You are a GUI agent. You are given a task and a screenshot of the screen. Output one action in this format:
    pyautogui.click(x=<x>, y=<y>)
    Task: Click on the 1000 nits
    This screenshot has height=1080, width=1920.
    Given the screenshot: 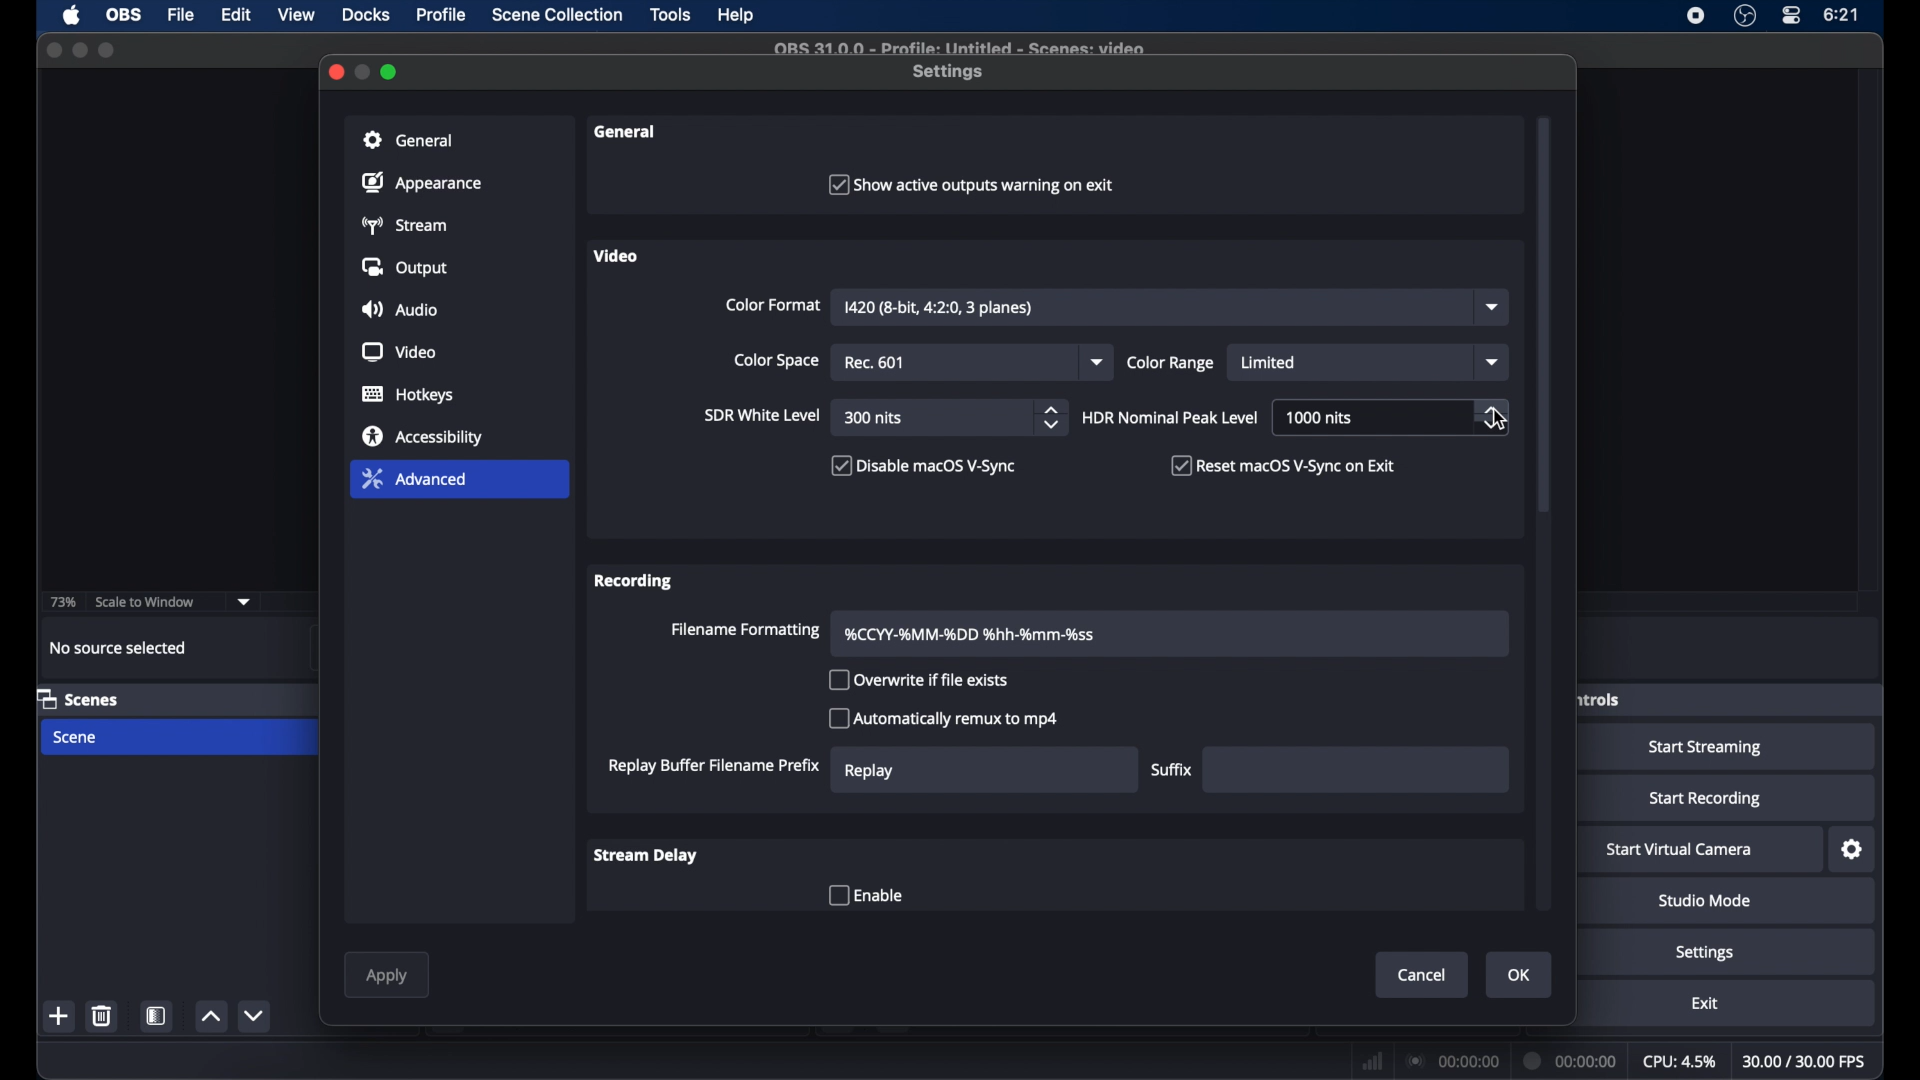 What is the action you would take?
    pyautogui.click(x=1320, y=417)
    